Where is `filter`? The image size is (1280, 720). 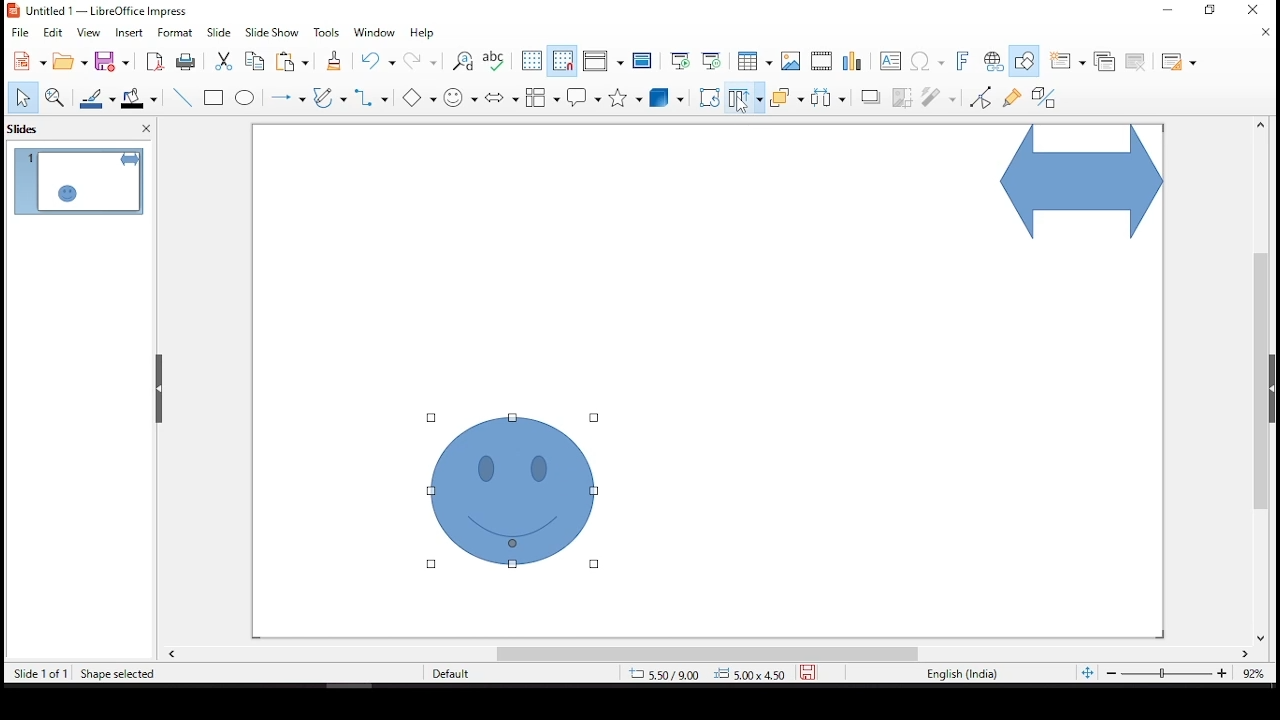
filter is located at coordinates (940, 94).